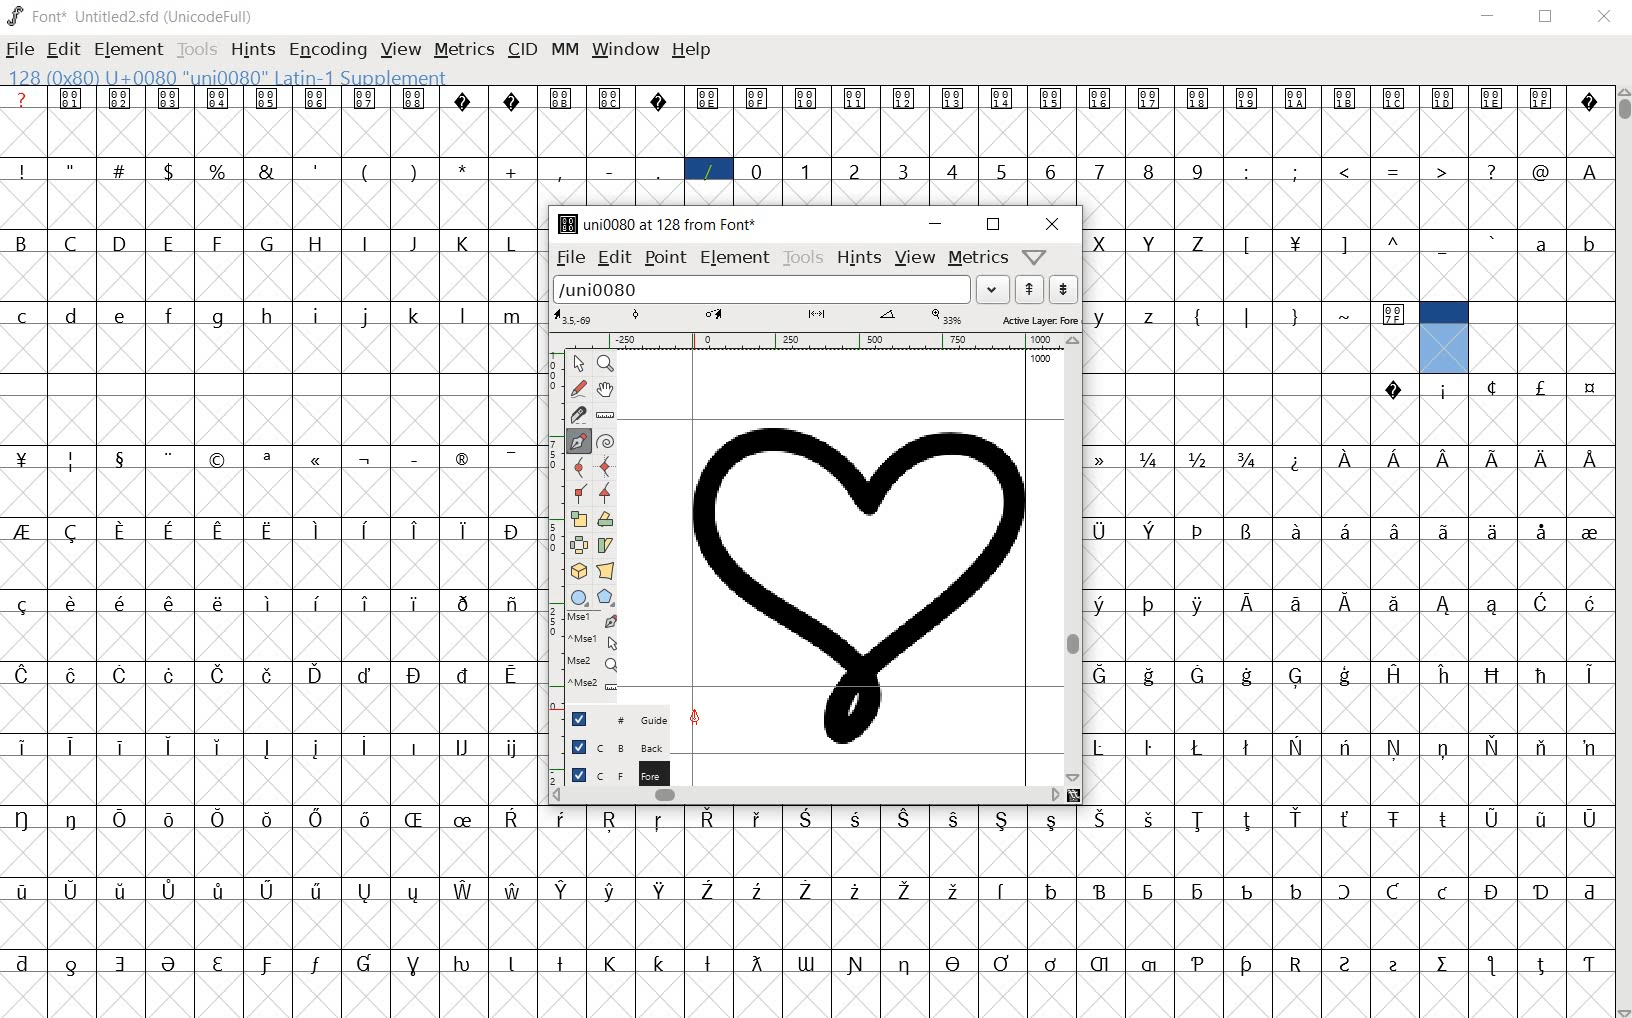 This screenshot has width=1632, height=1018. Describe the element at coordinates (415, 98) in the screenshot. I see `glyph` at that location.